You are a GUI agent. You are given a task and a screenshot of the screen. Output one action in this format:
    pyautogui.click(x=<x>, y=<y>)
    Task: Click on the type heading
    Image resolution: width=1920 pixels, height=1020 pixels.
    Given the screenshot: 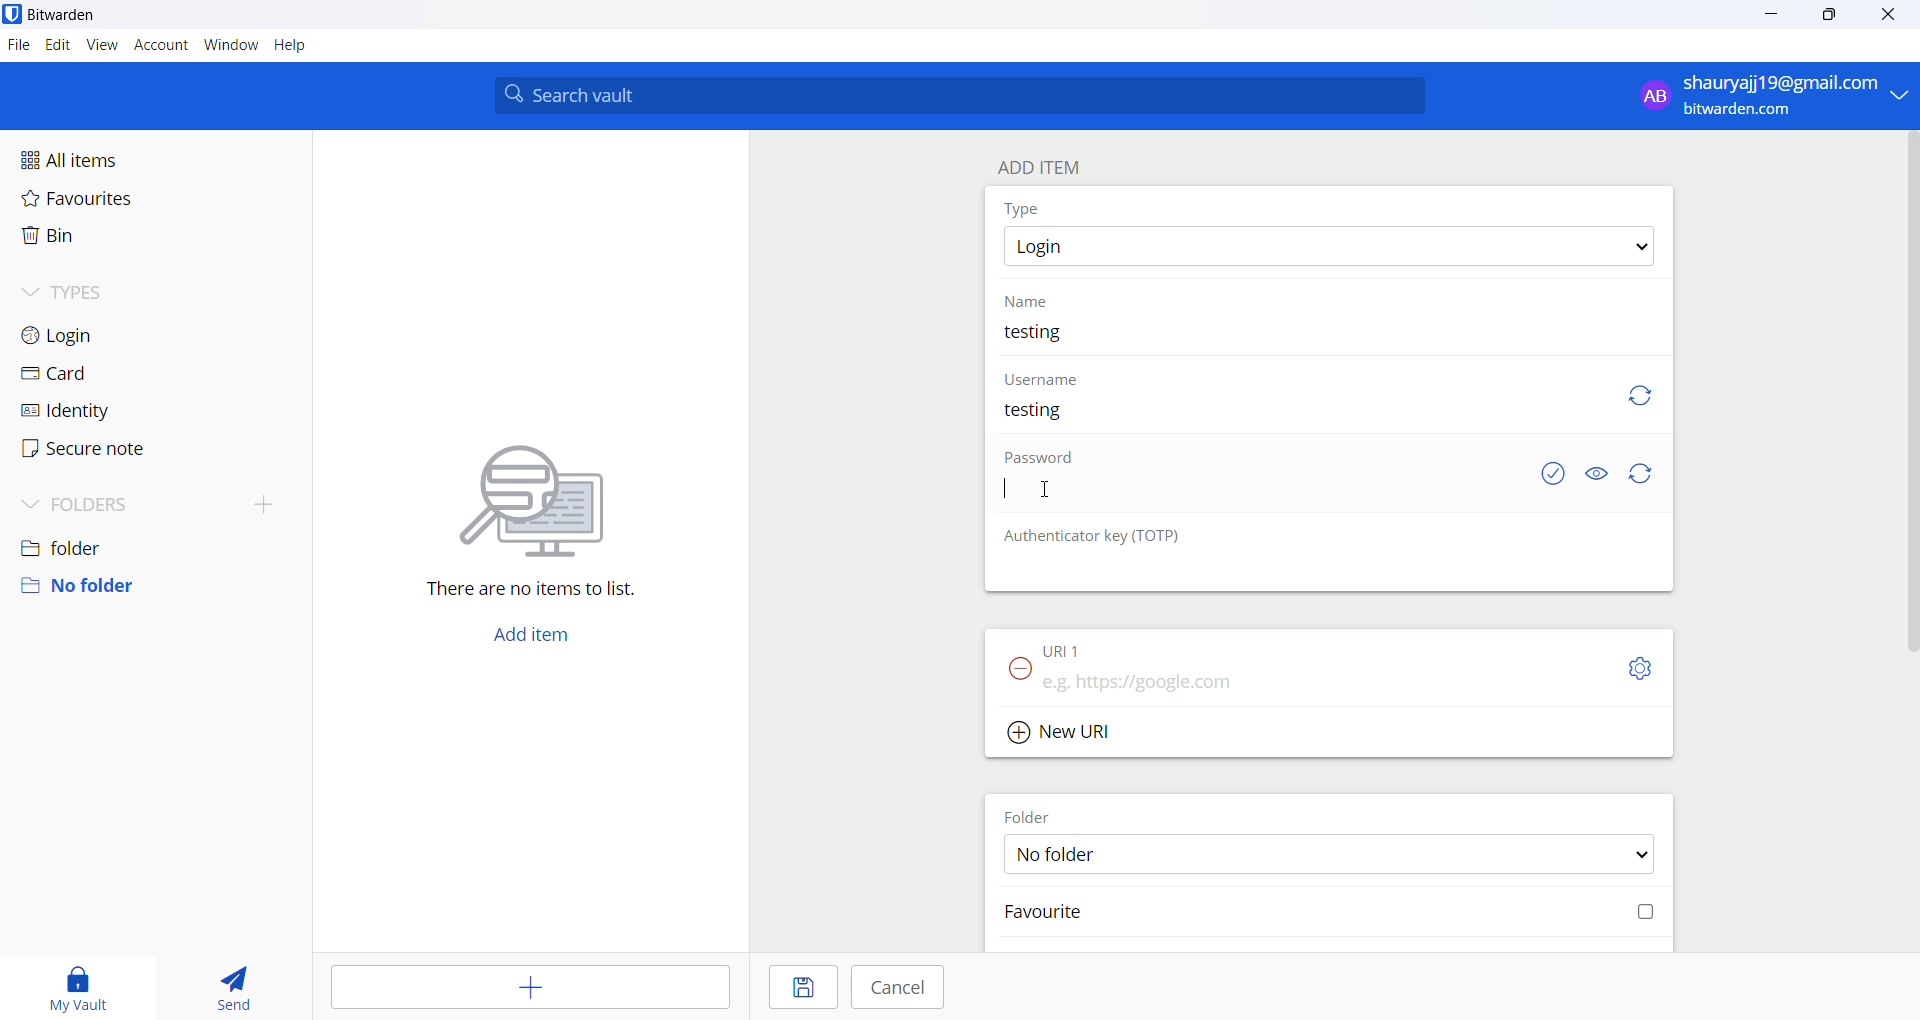 What is the action you would take?
    pyautogui.click(x=1023, y=208)
    